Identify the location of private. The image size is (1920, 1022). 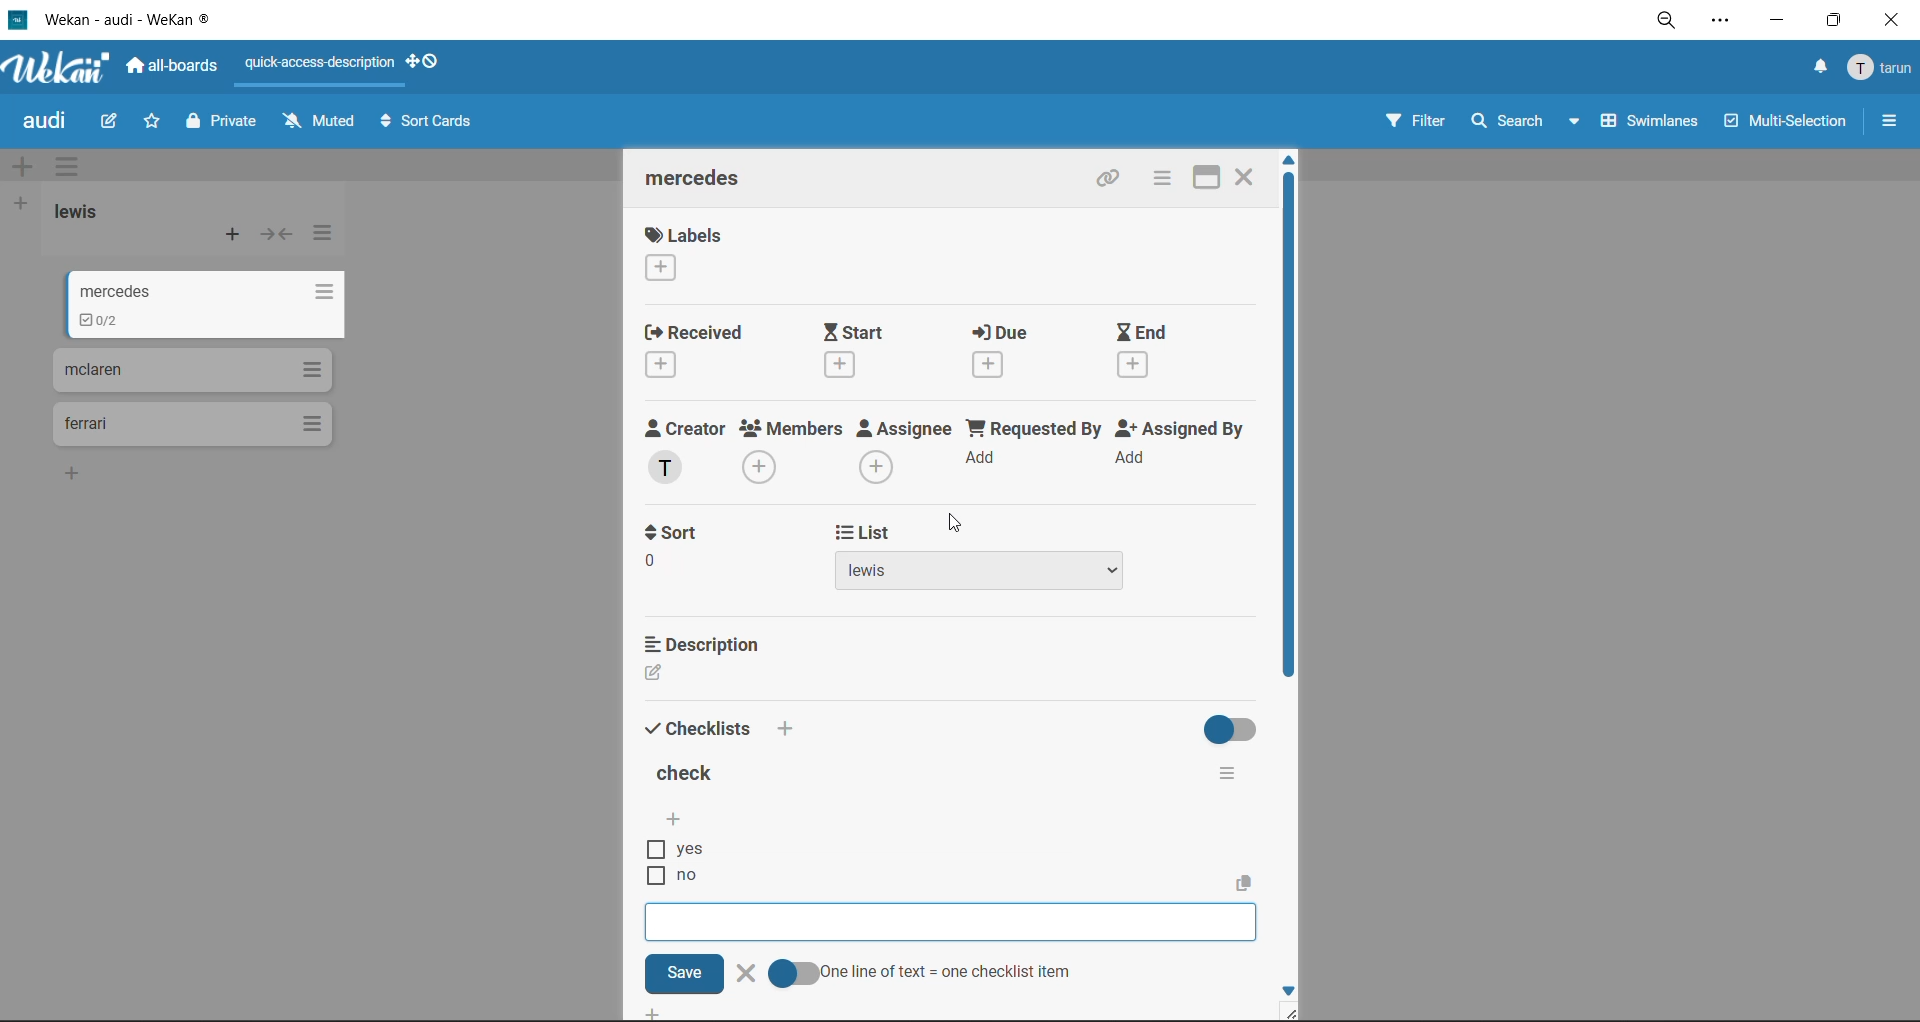
(223, 124).